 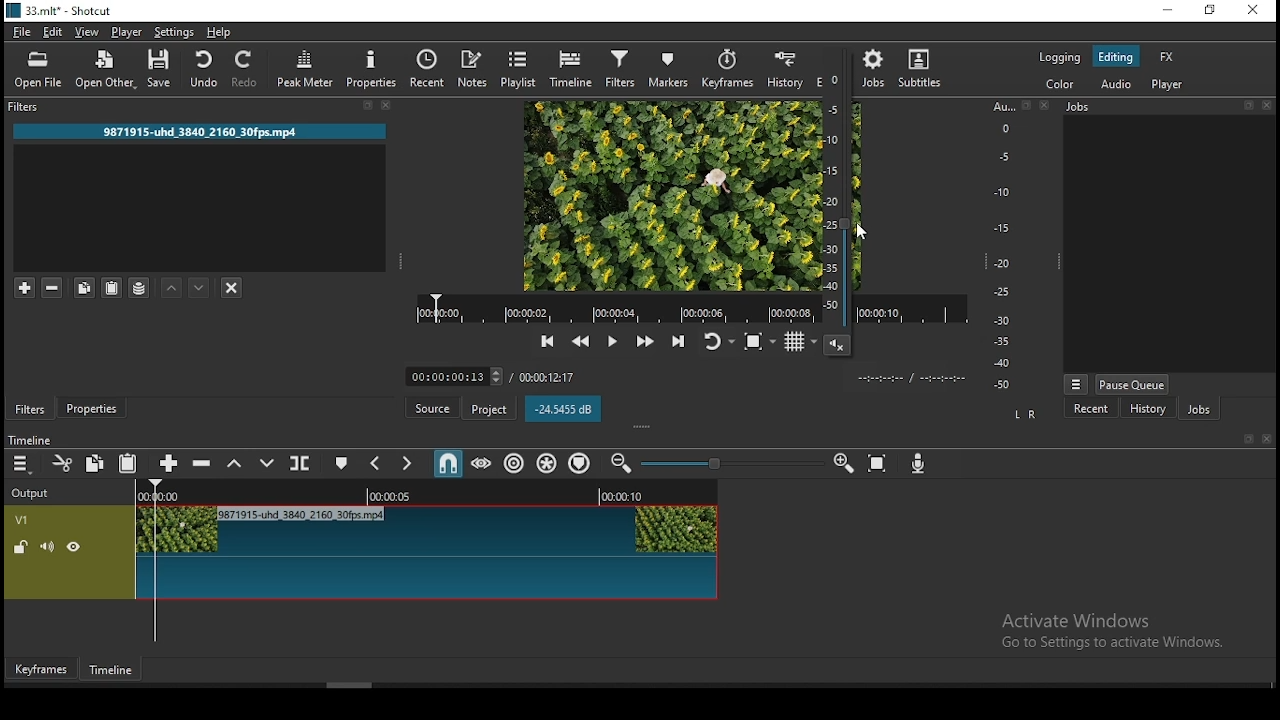 What do you see at coordinates (1044, 107) in the screenshot?
I see `close` at bounding box center [1044, 107].